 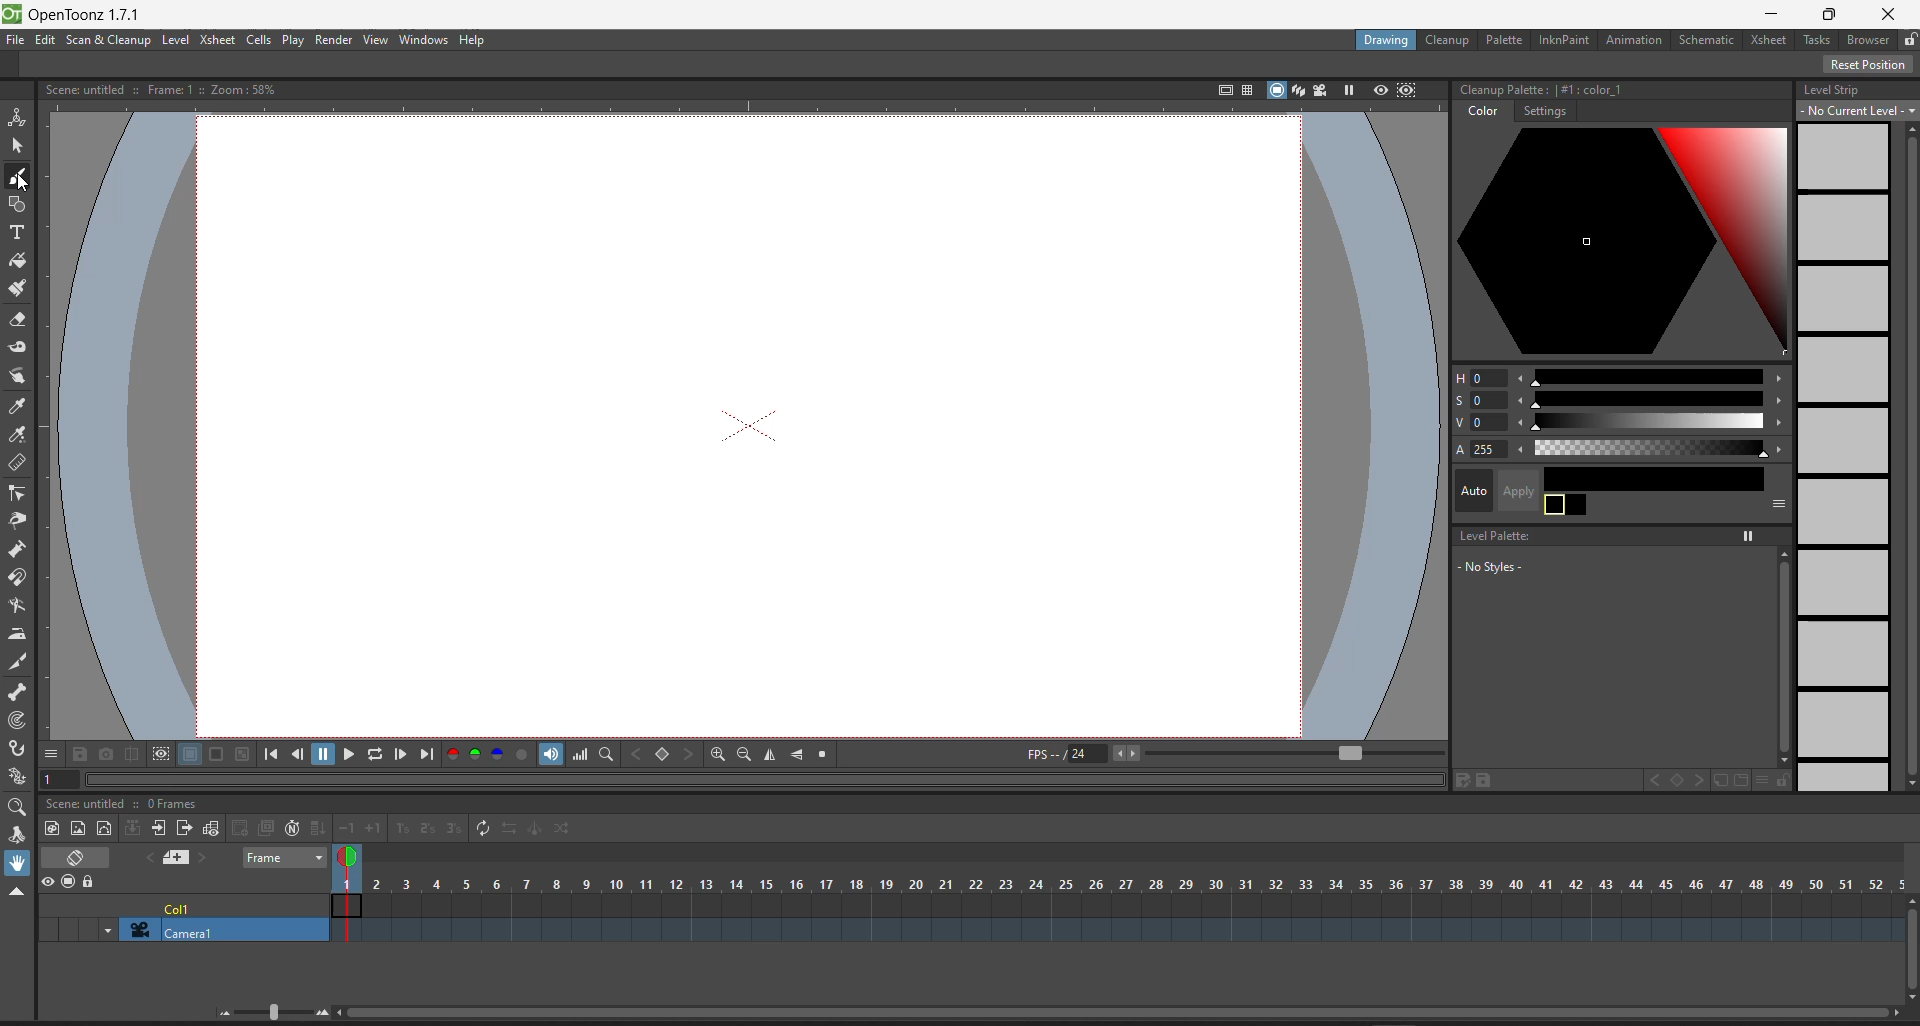 What do you see at coordinates (401, 829) in the screenshot?
I see `reframe on 1` at bounding box center [401, 829].